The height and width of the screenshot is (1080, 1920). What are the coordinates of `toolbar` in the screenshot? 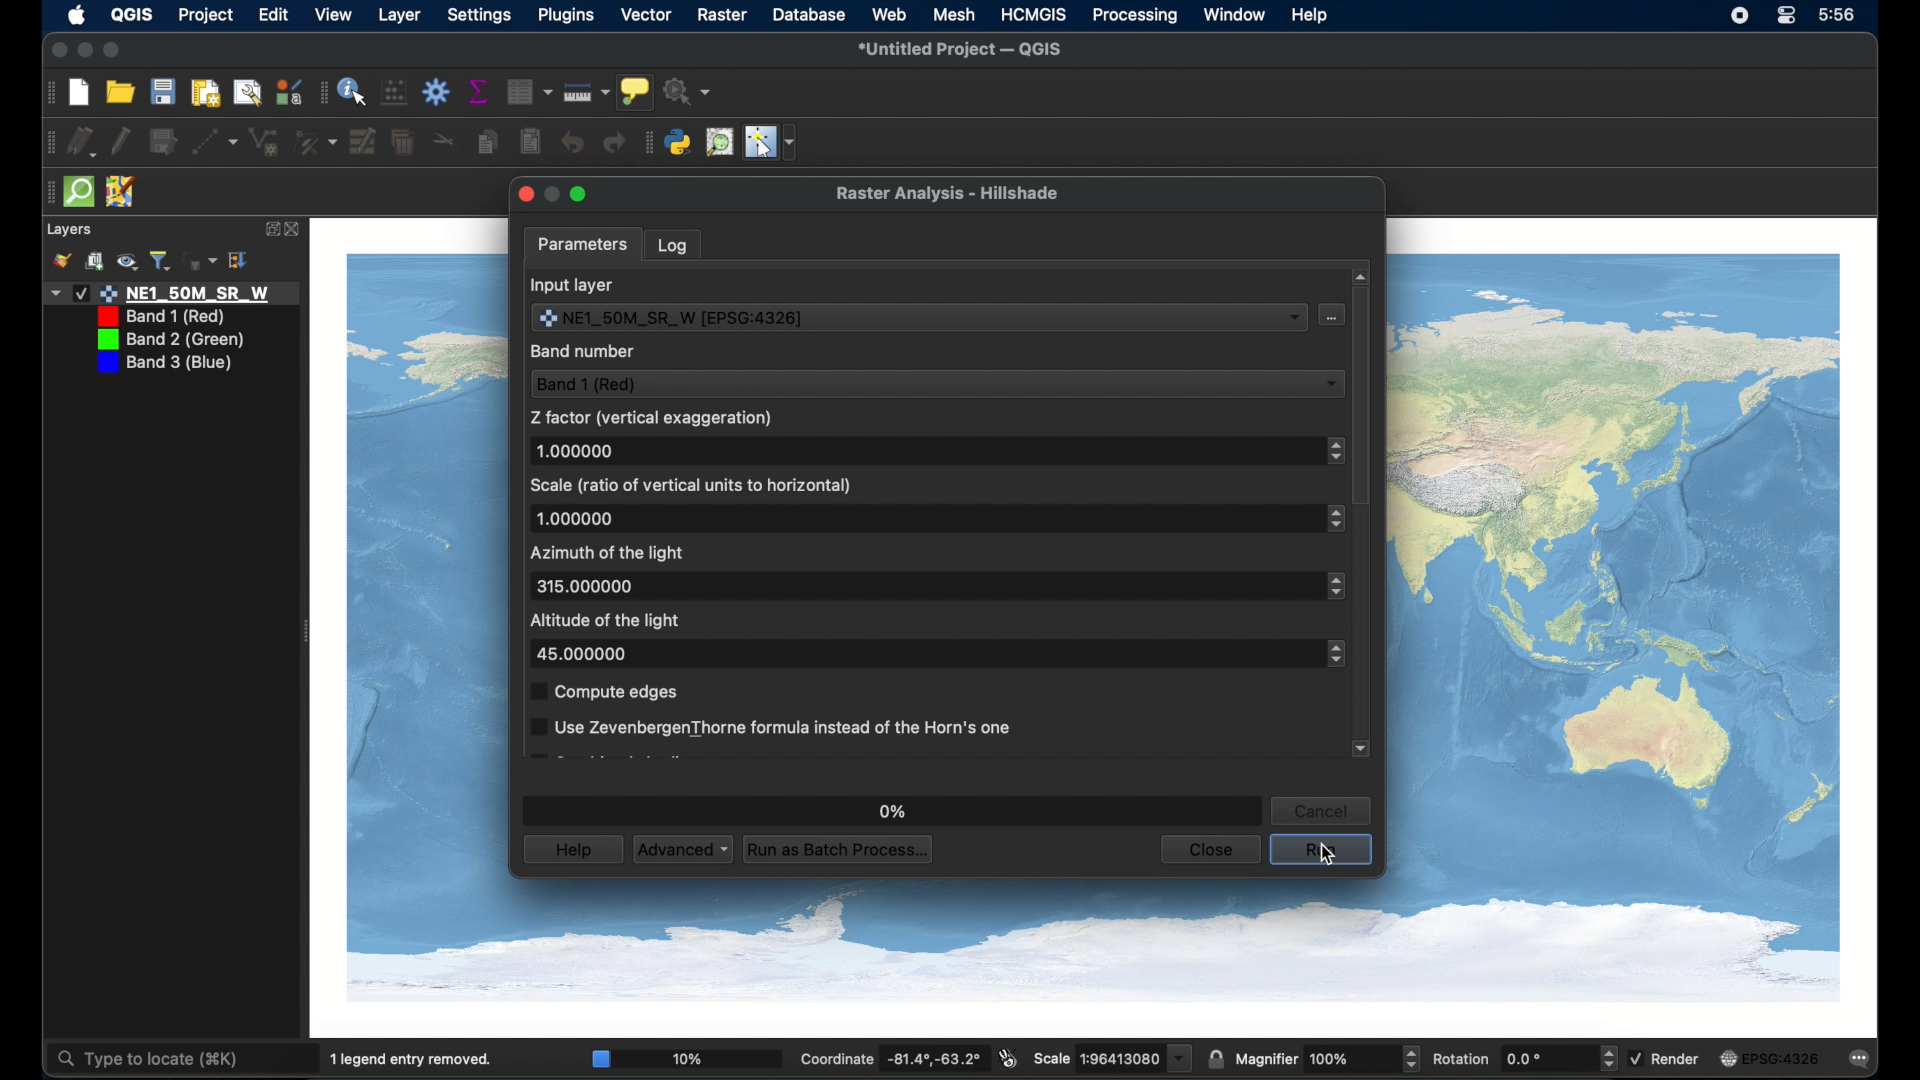 It's located at (437, 93).